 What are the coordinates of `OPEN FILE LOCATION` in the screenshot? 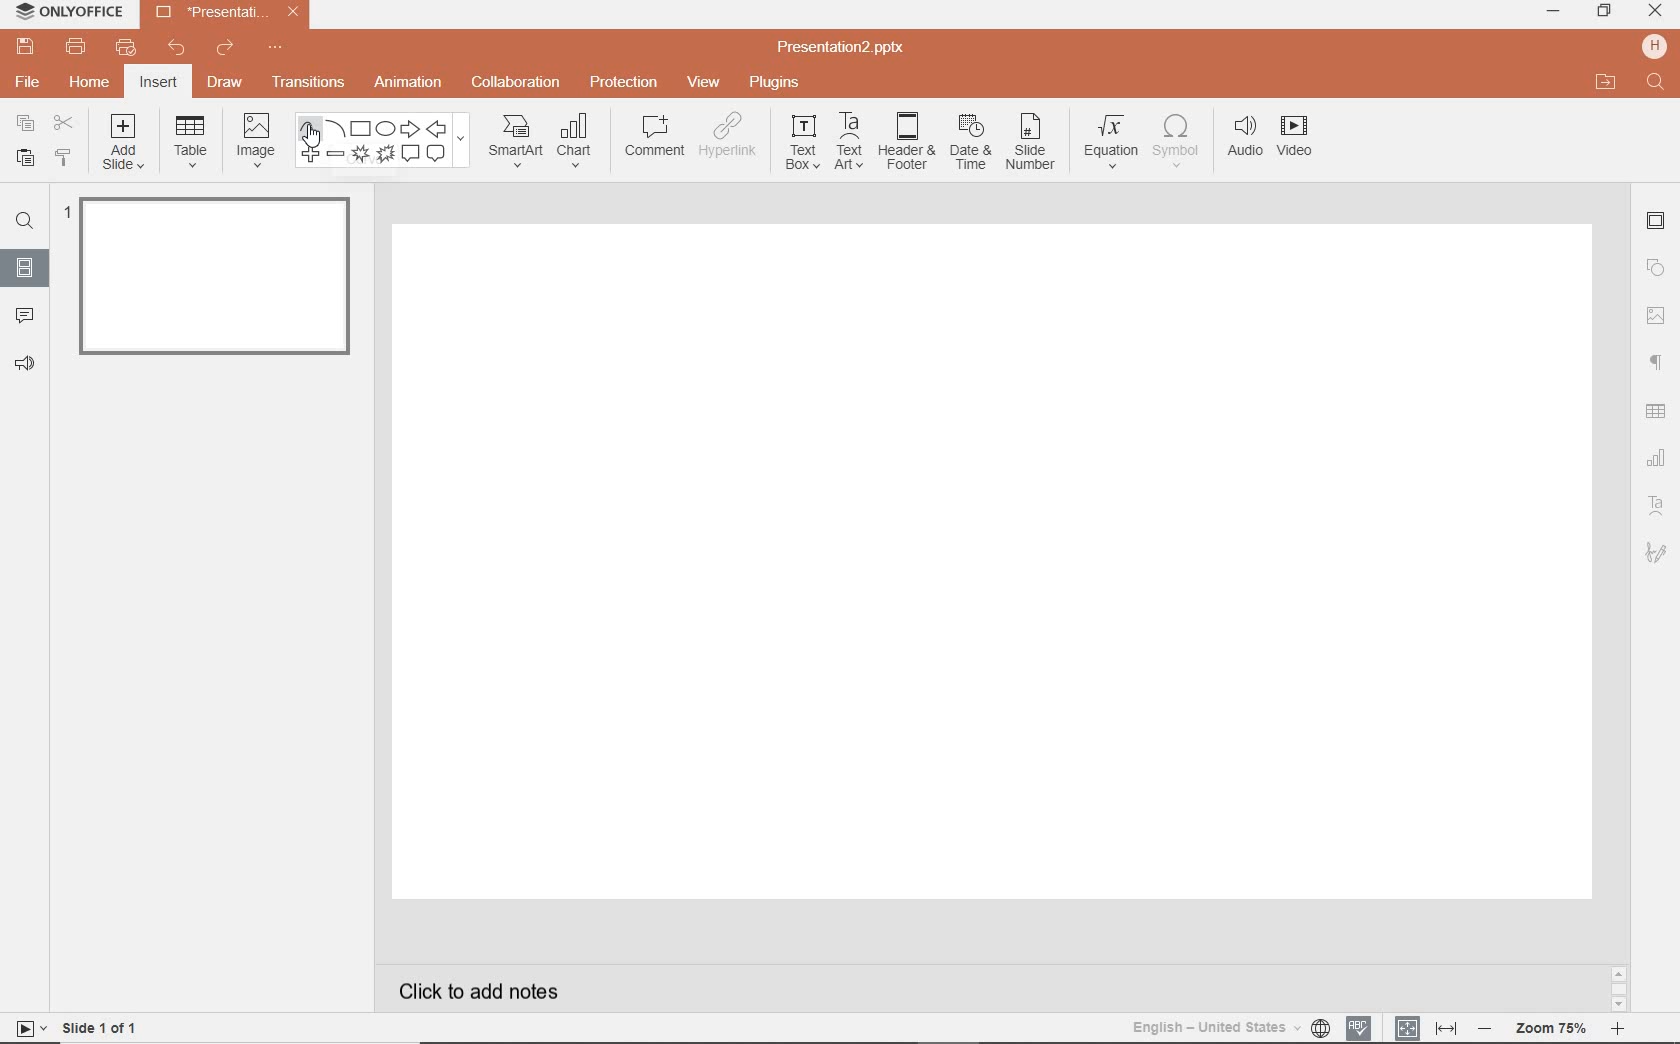 It's located at (1606, 83).